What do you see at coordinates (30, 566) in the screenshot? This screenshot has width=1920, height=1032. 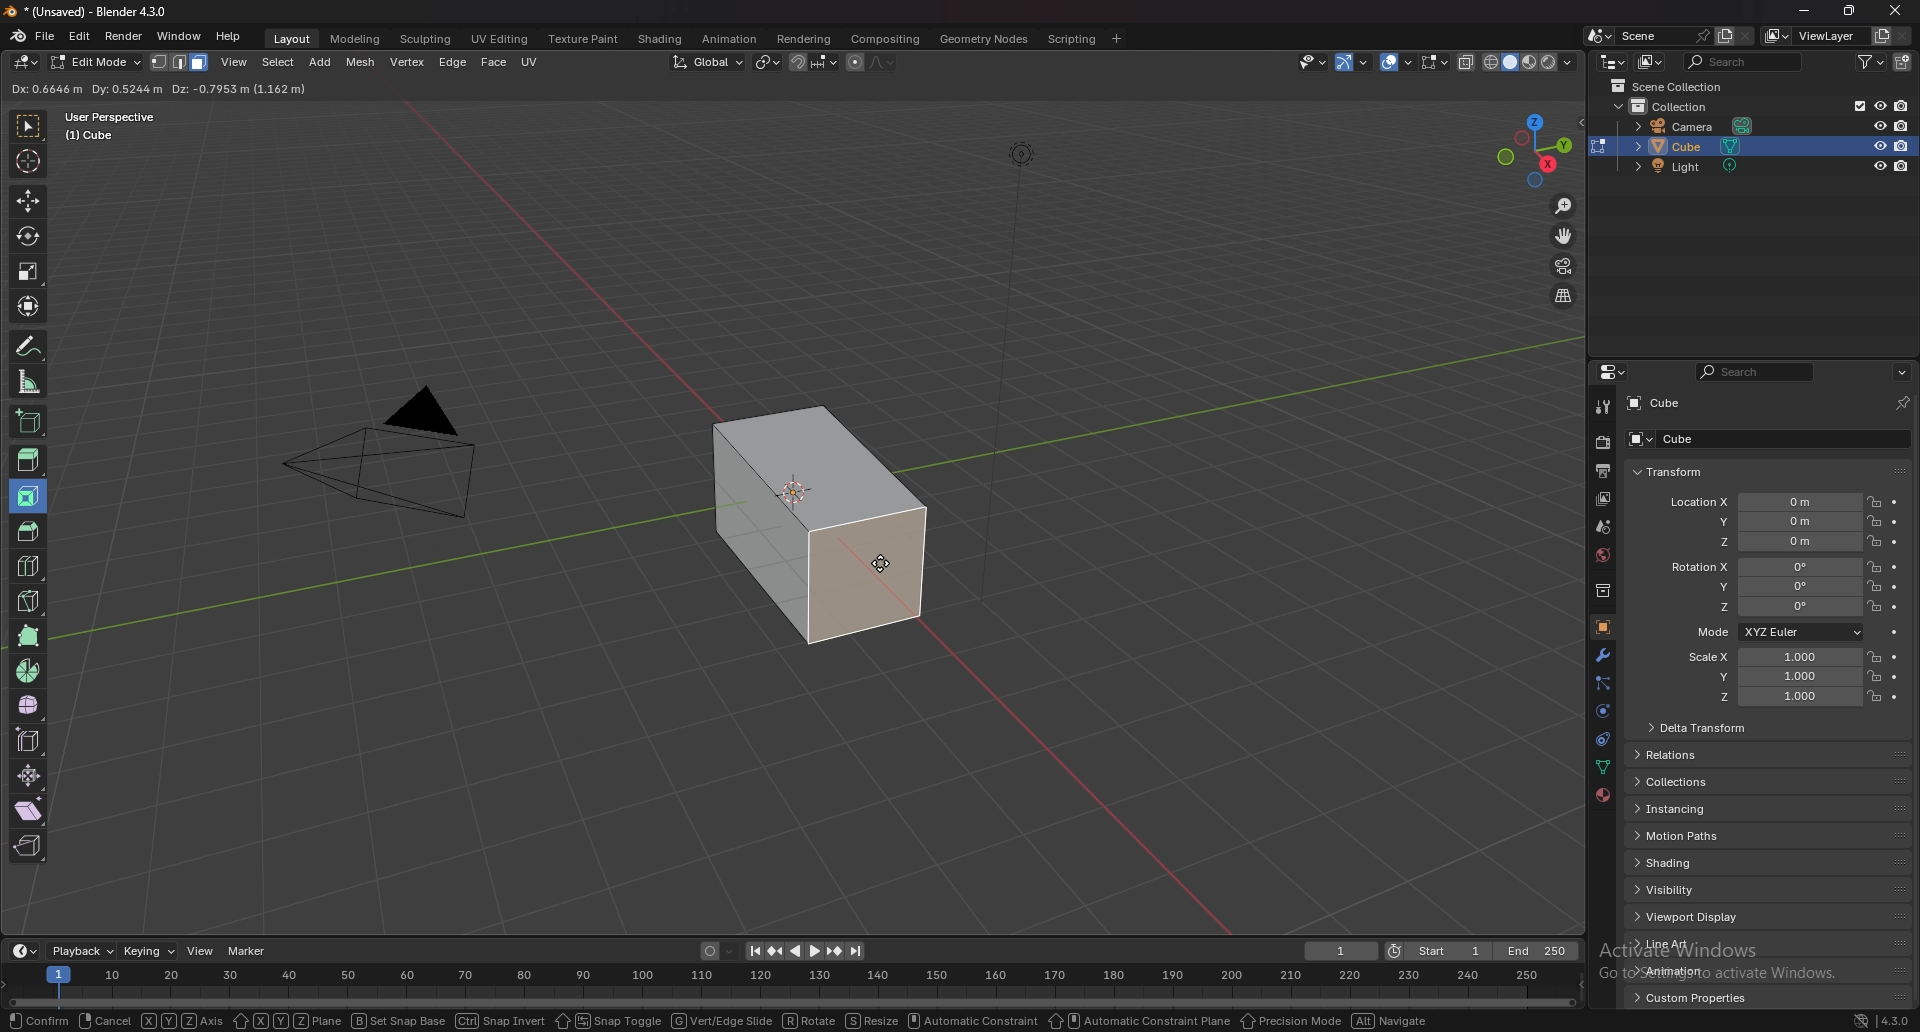 I see `loop cut` at bounding box center [30, 566].